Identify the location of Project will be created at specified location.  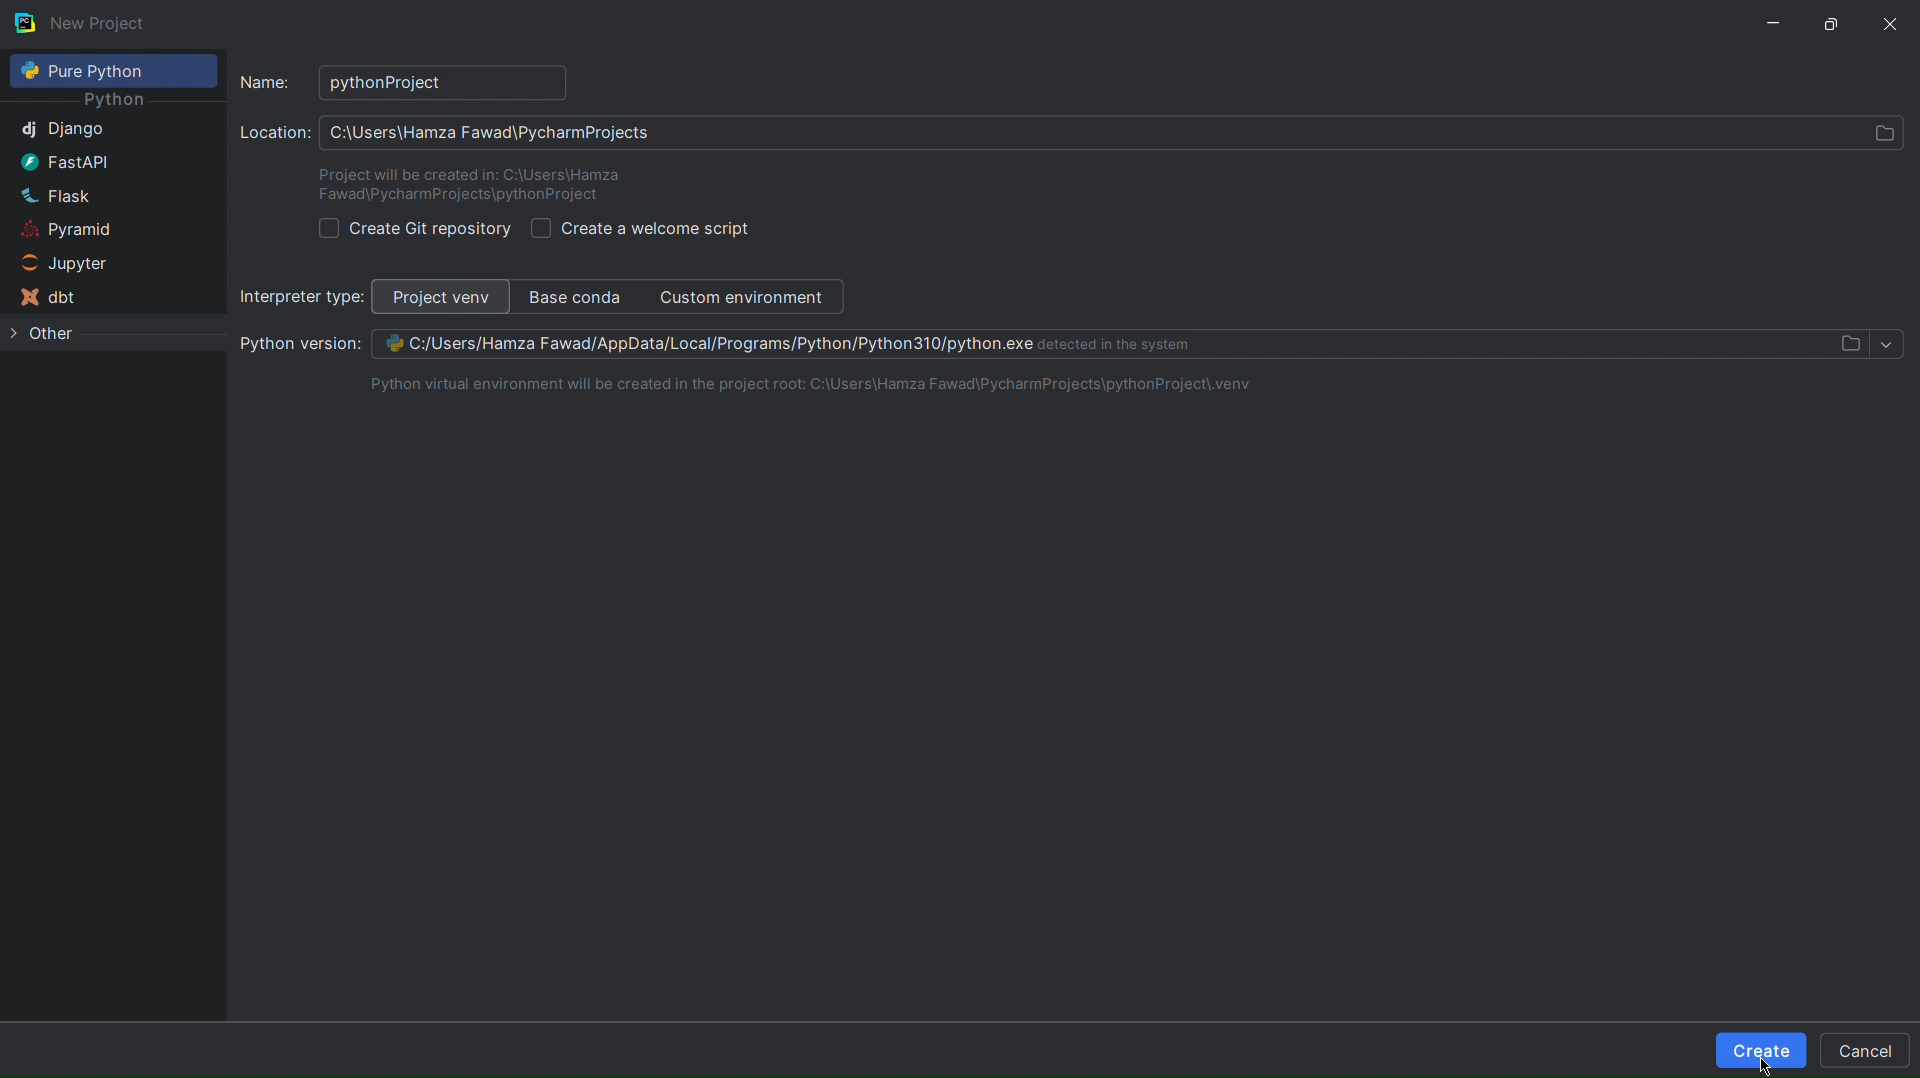
(468, 171).